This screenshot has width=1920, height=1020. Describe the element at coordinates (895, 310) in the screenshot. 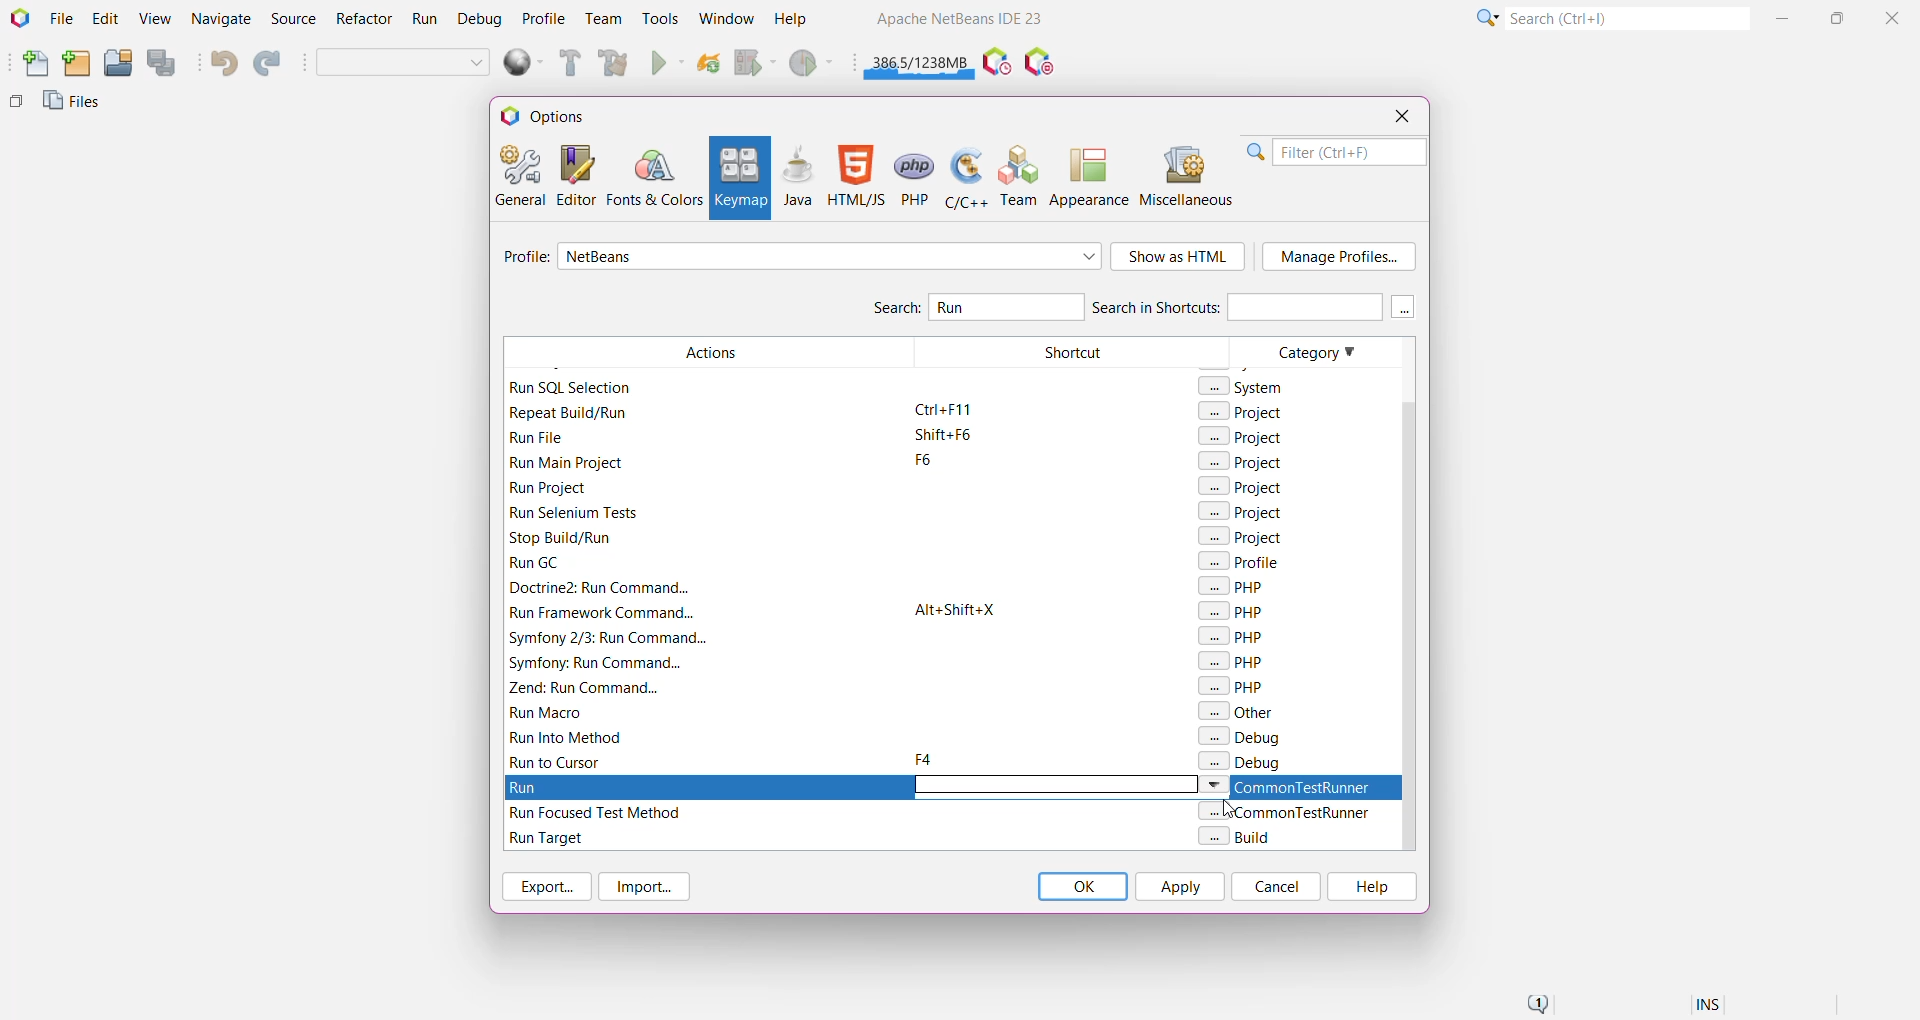

I see `Search` at that location.